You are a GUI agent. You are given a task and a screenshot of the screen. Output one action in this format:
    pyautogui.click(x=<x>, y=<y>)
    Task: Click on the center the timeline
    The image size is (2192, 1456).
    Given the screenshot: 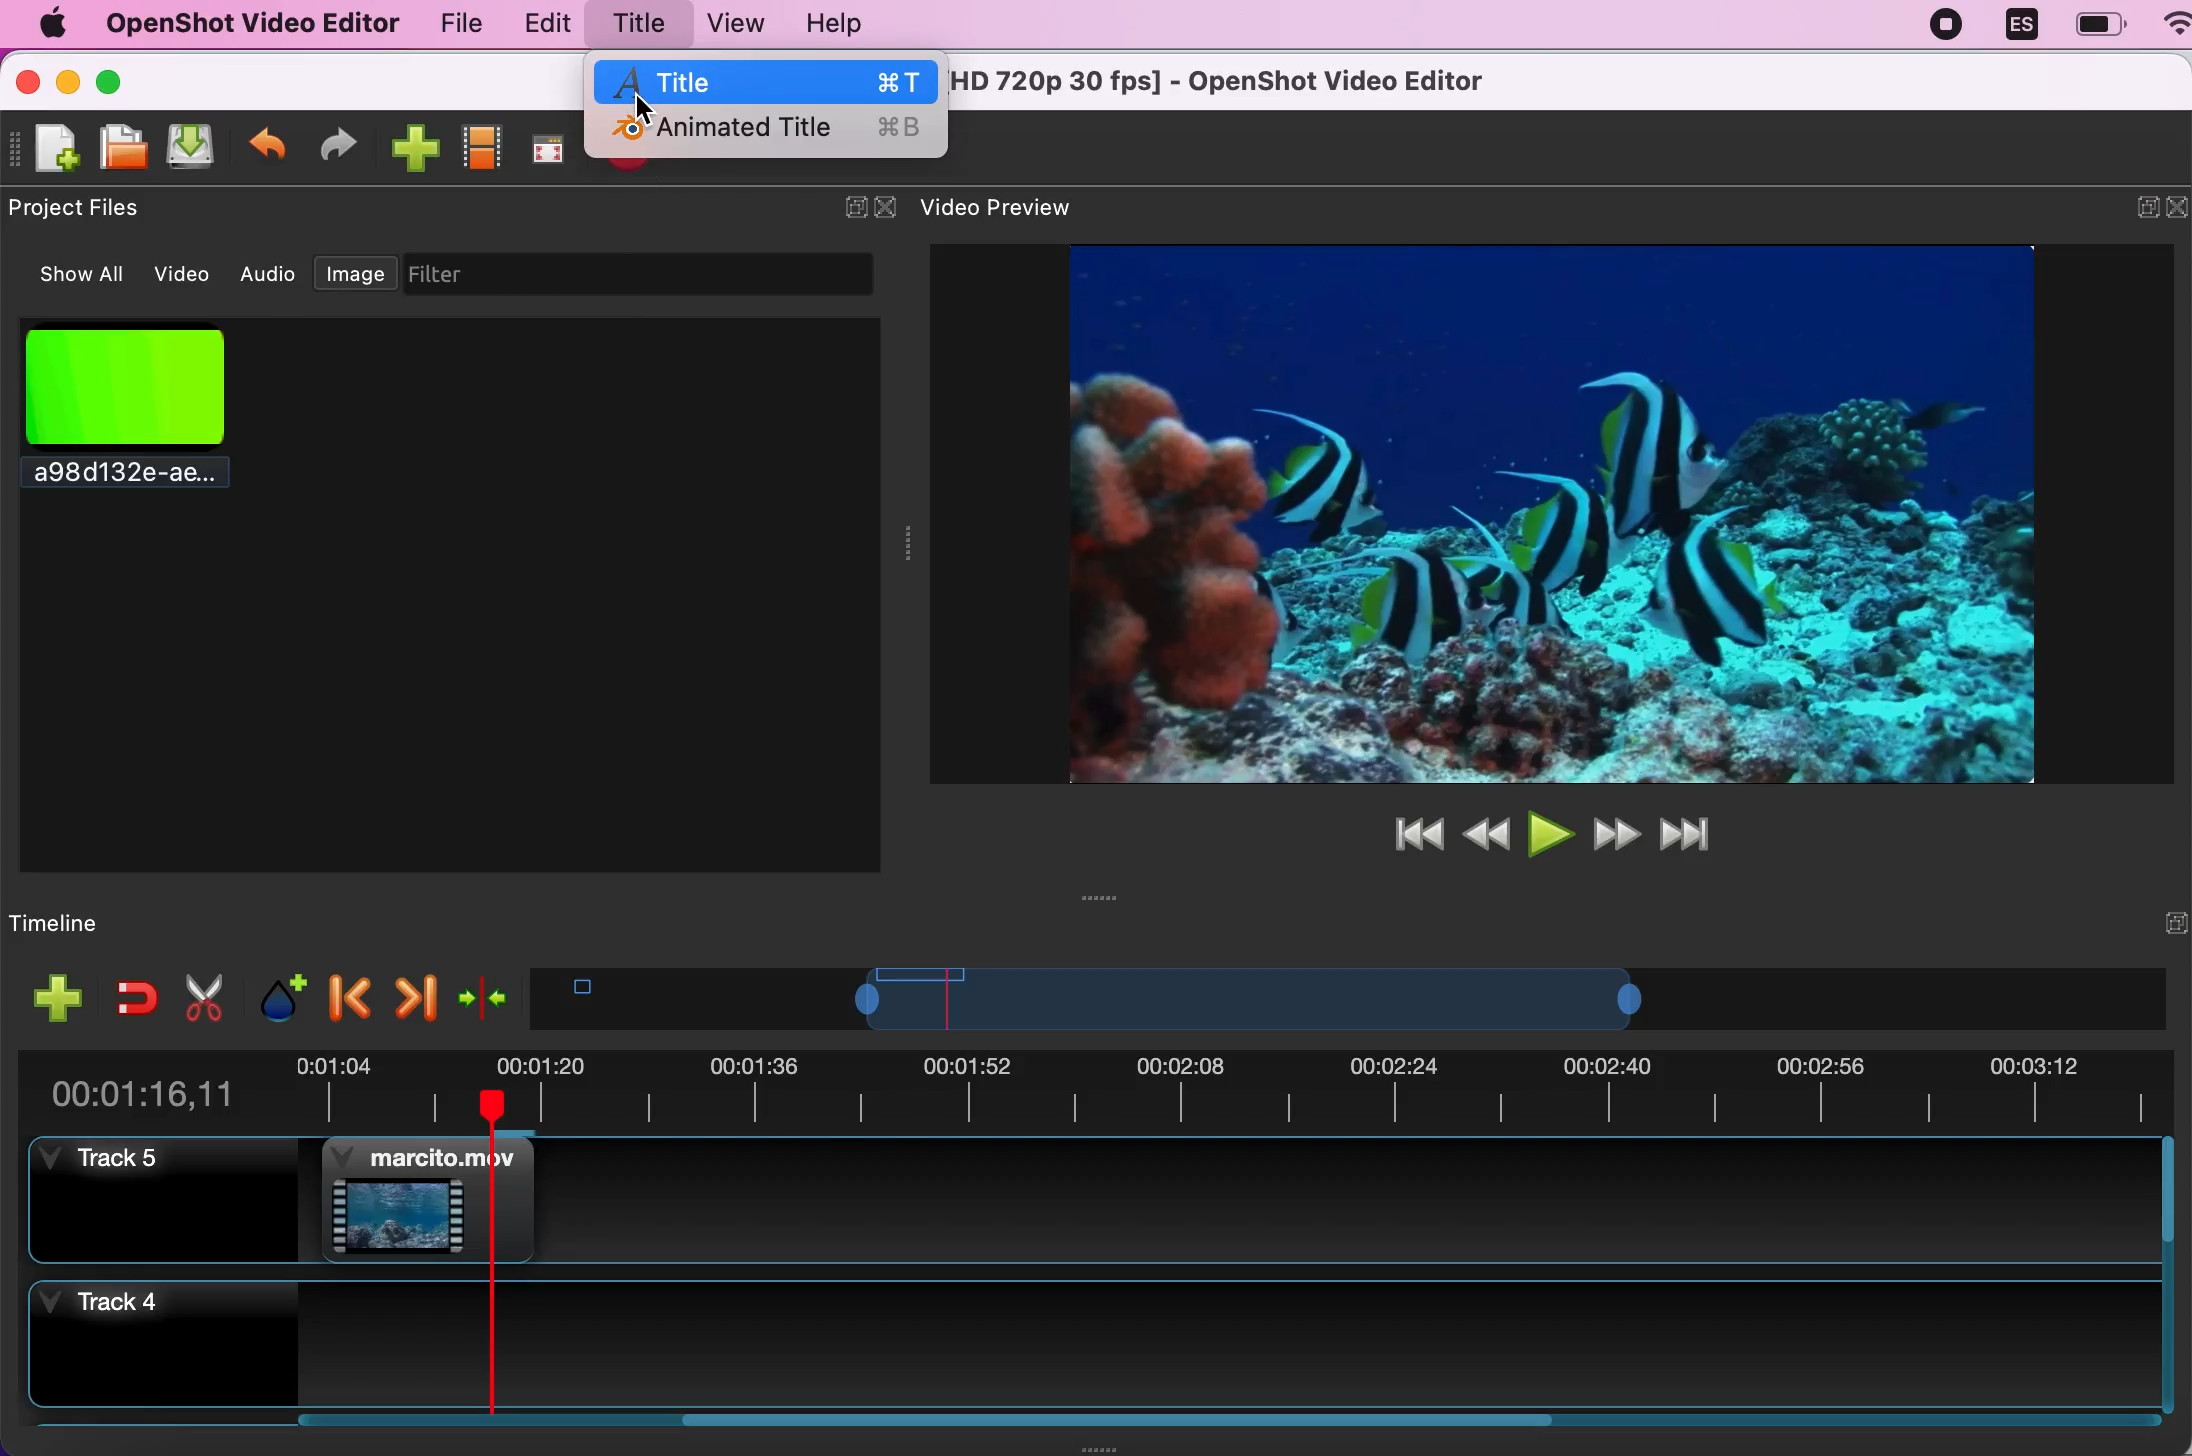 What is the action you would take?
    pyautogui.click(x=482, y=994)
    